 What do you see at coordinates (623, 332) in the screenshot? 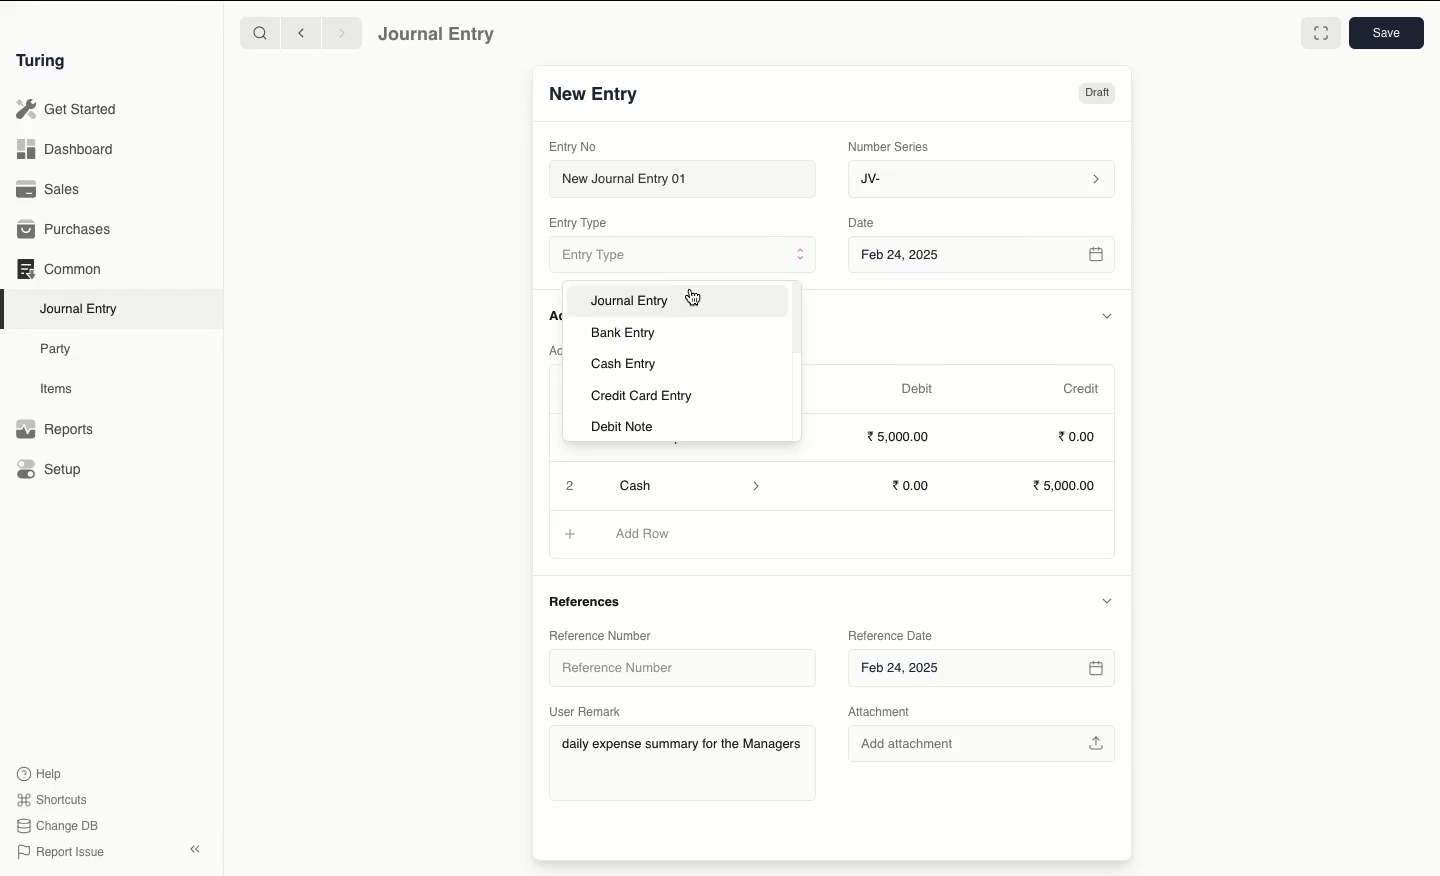
I see `Bank Entry` at bounding box center [623, 332].